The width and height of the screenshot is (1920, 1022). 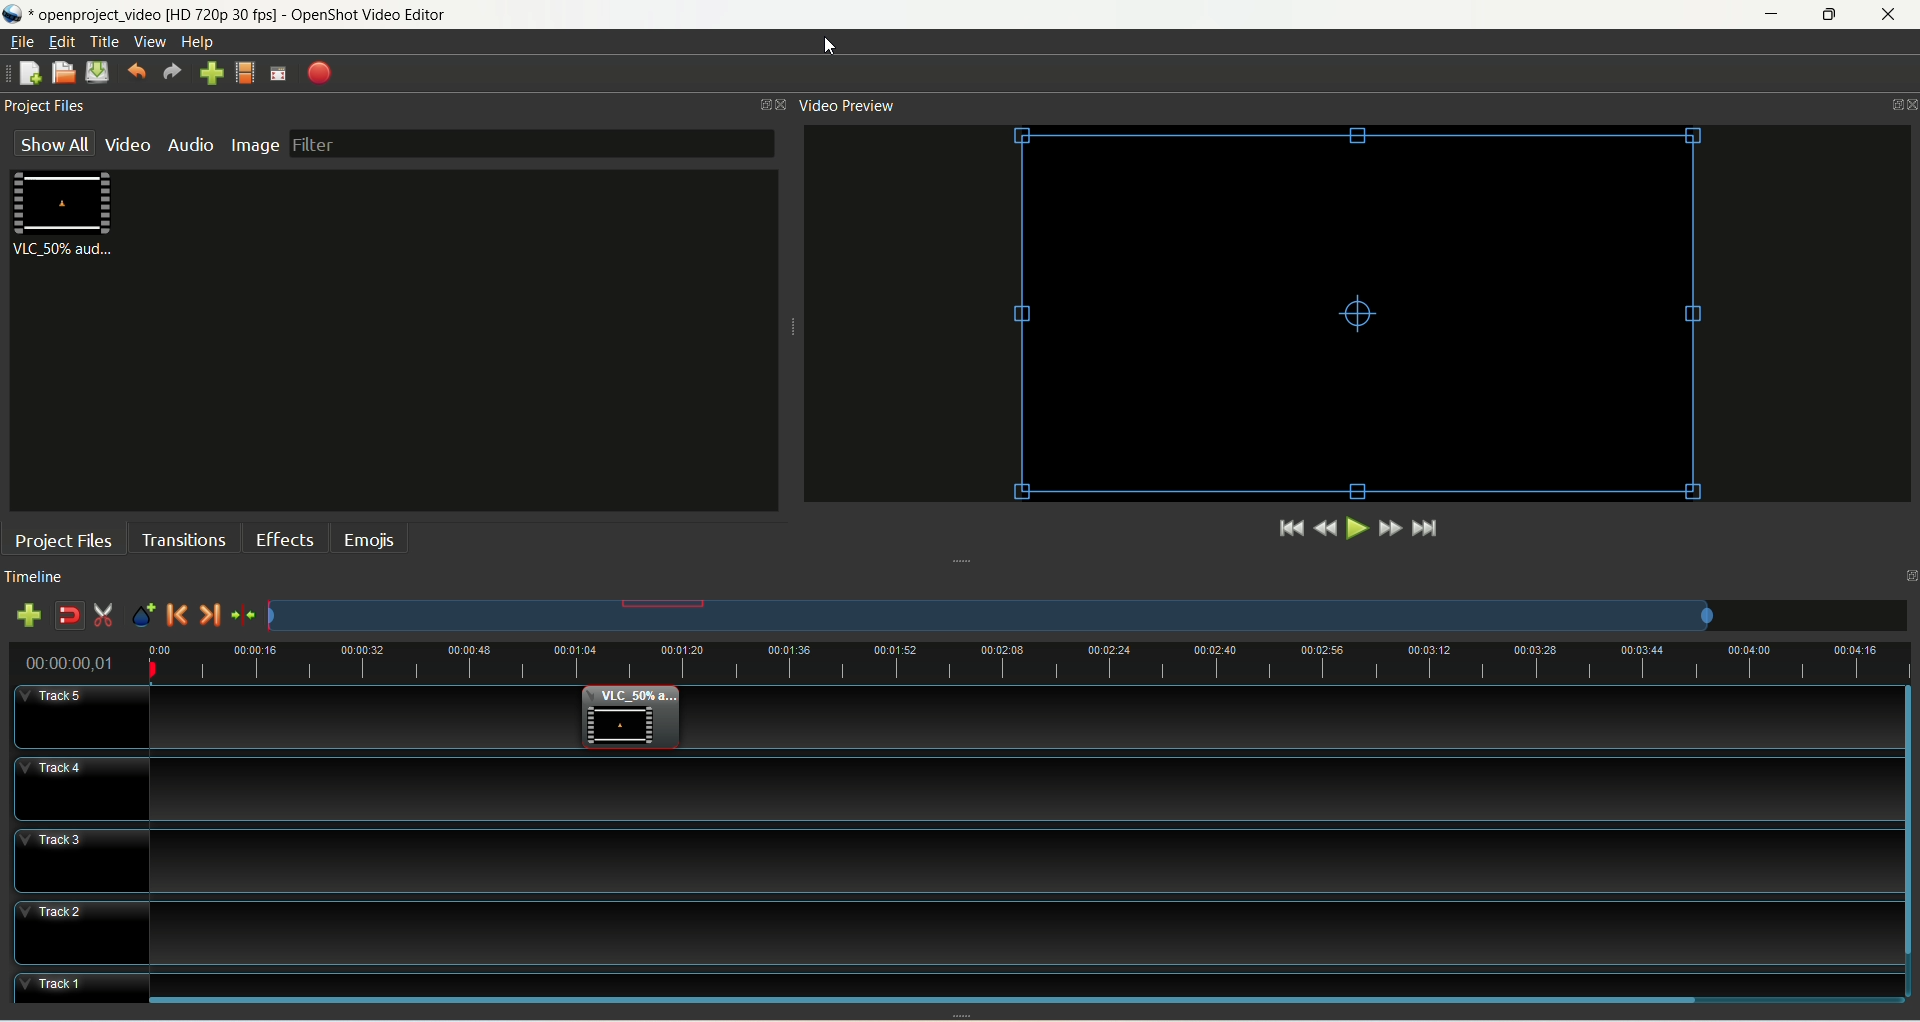 I want to click on logo, so click(x=15, y=14).